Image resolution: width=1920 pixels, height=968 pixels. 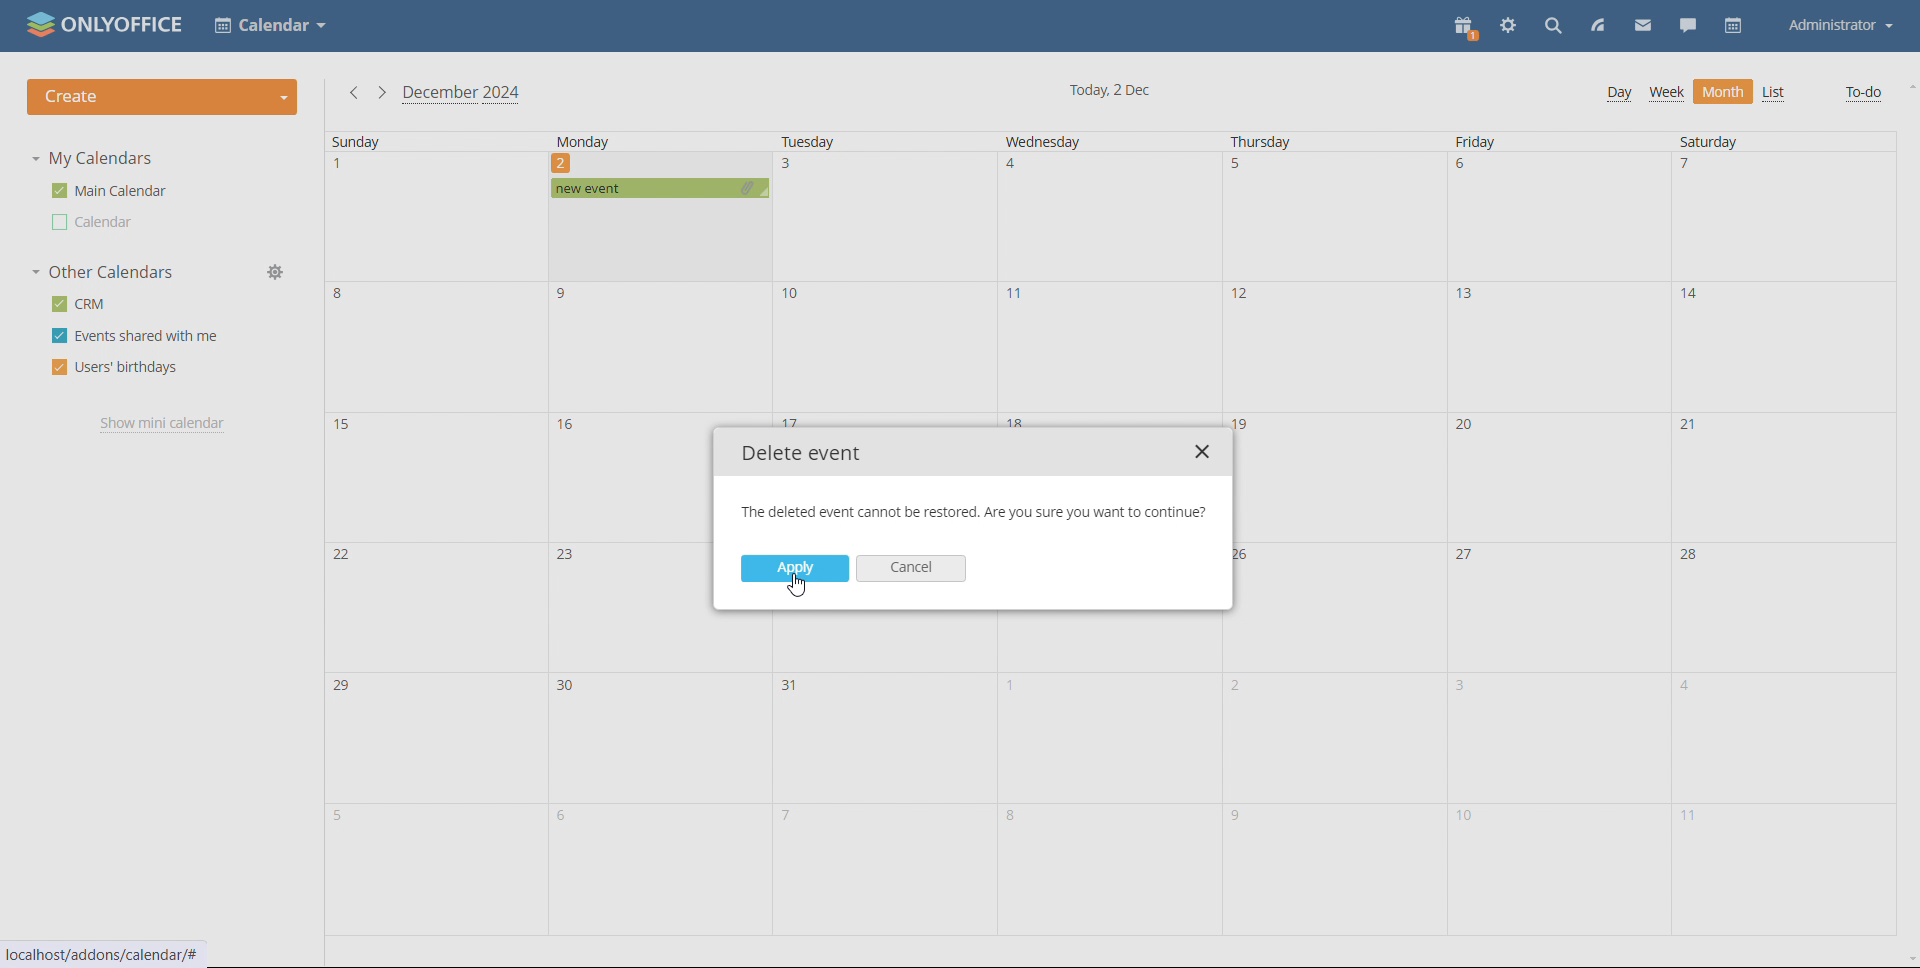 I want to click on Apply, so click(x=792, y=566).